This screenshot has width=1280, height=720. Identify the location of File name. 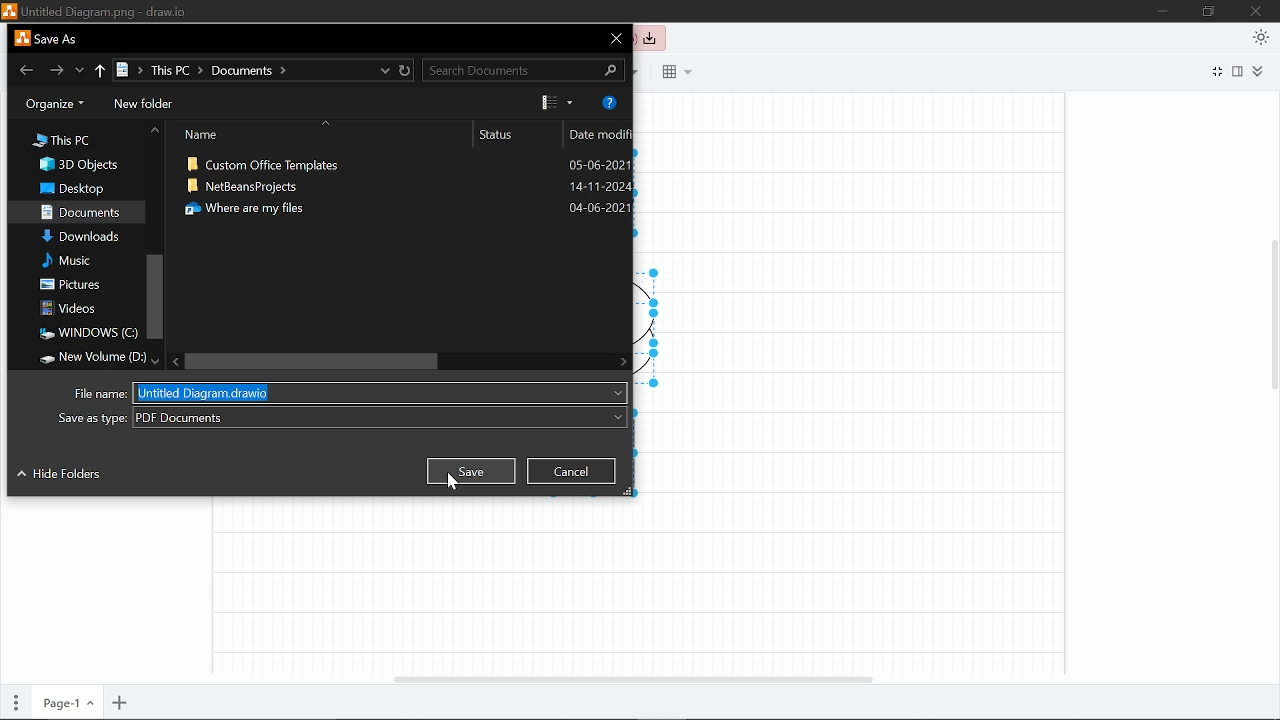
(345, 393).